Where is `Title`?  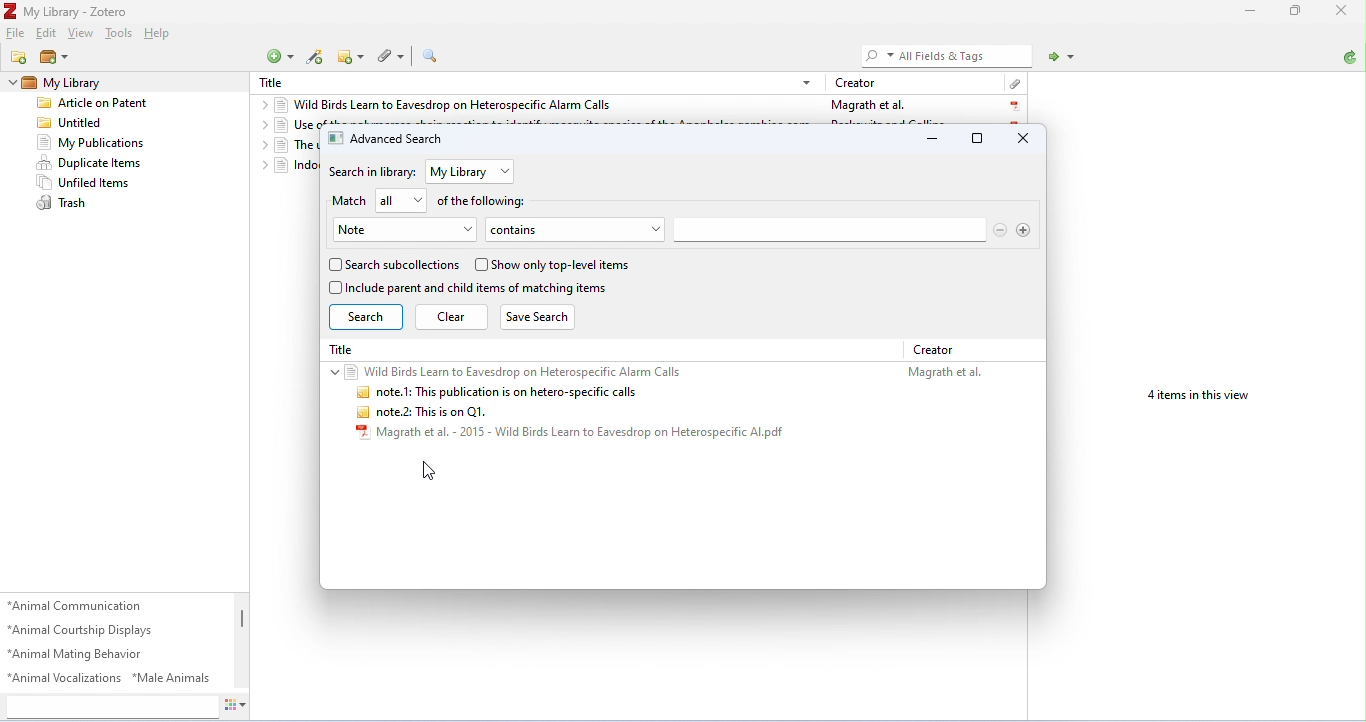 Title is located at coordinates (346, 351).